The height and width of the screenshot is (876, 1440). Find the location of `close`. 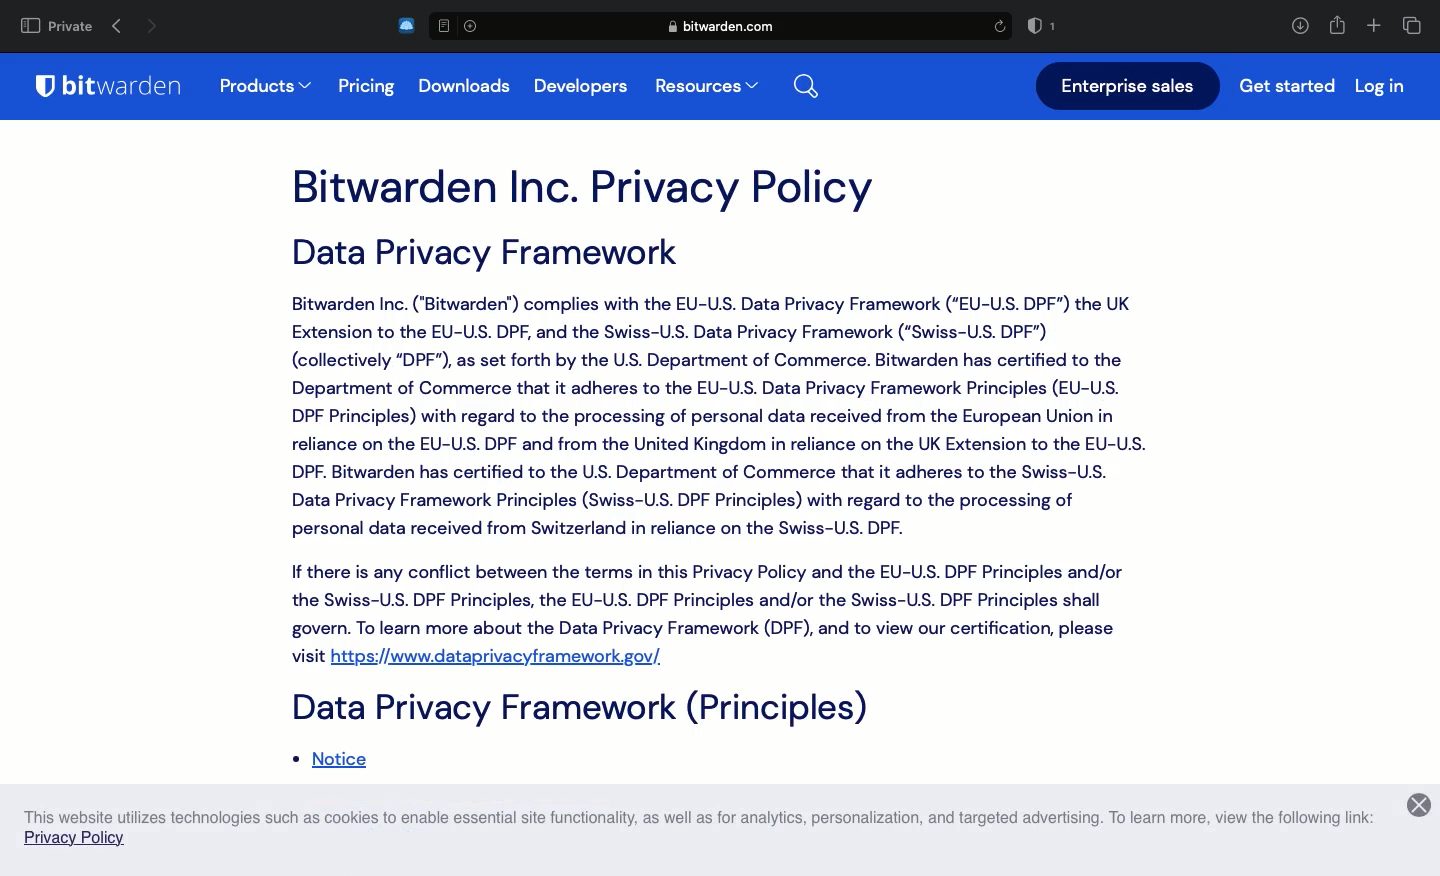

close is located at coordinates (1419, 807).